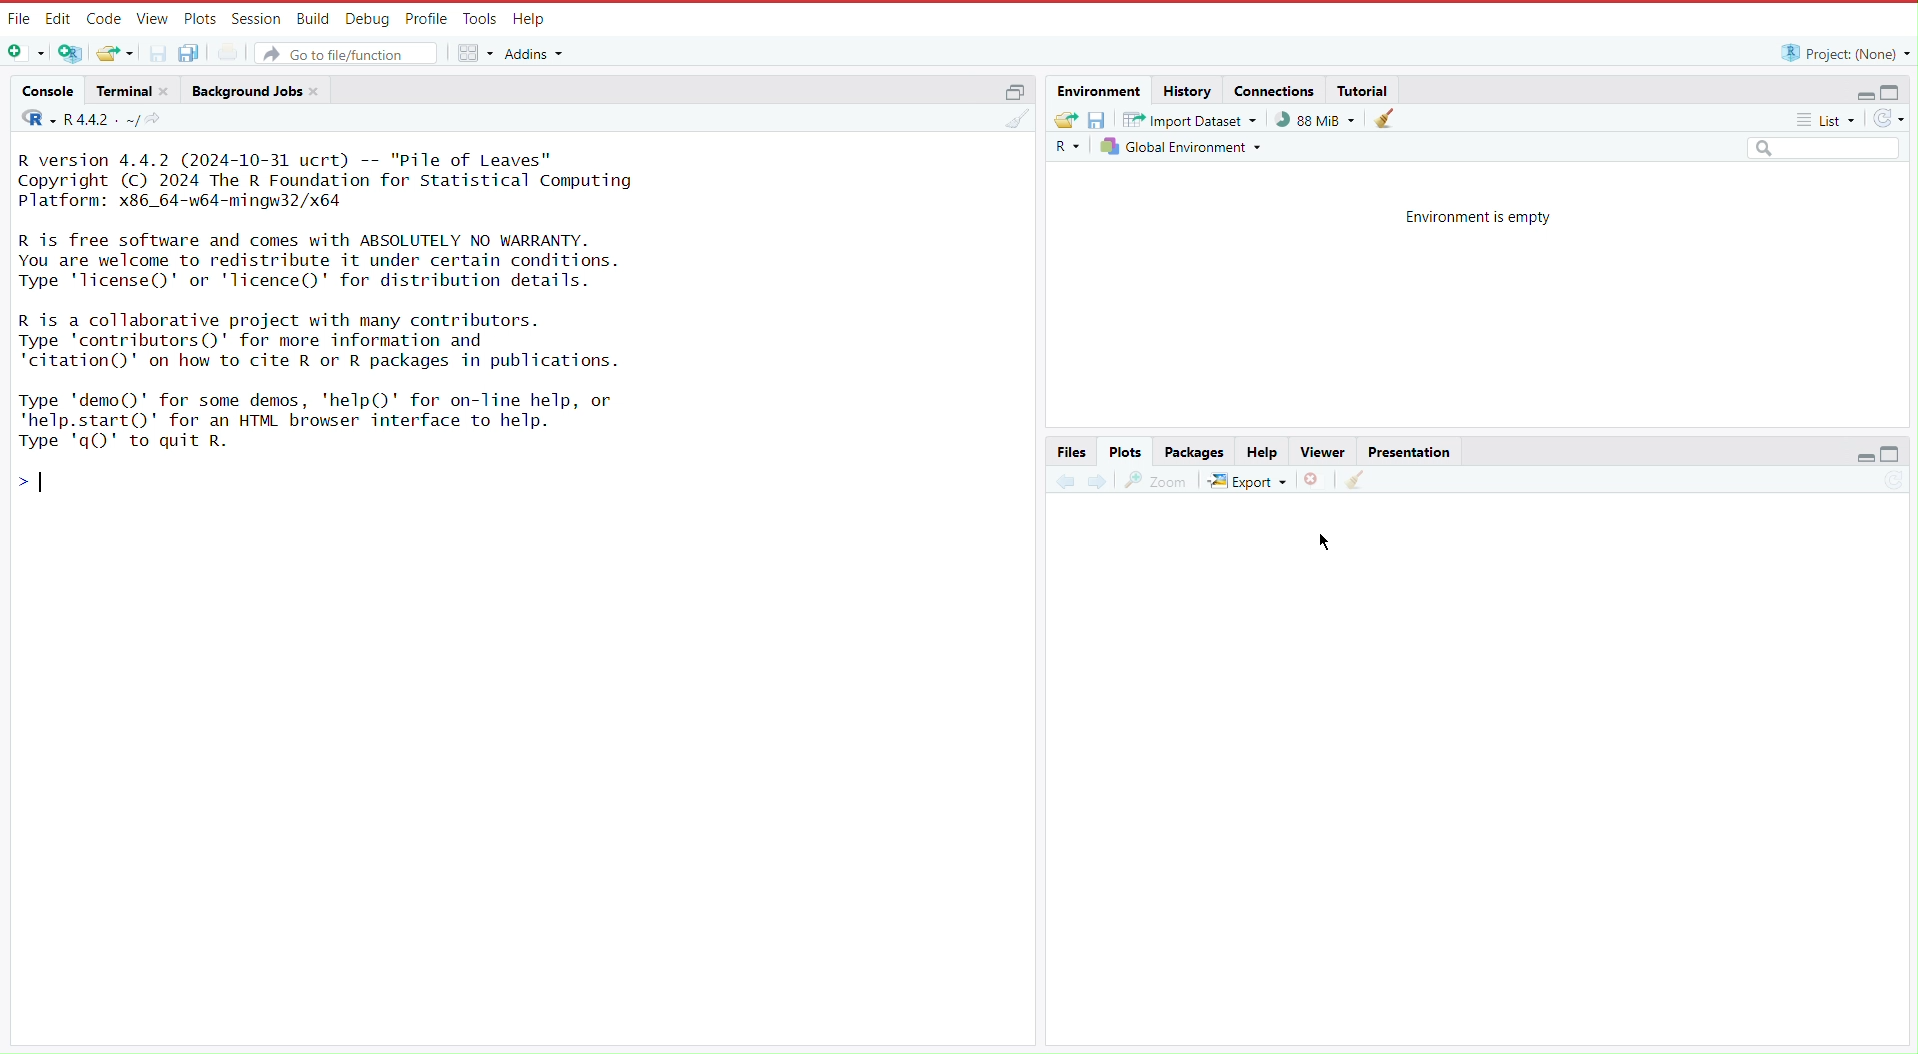 The height and width of the screenshot is (1054, 1918). What do you see at coordinates (1125, 451) in the screenshot?
I see `s Plots` at bounding box center [1125, 451].